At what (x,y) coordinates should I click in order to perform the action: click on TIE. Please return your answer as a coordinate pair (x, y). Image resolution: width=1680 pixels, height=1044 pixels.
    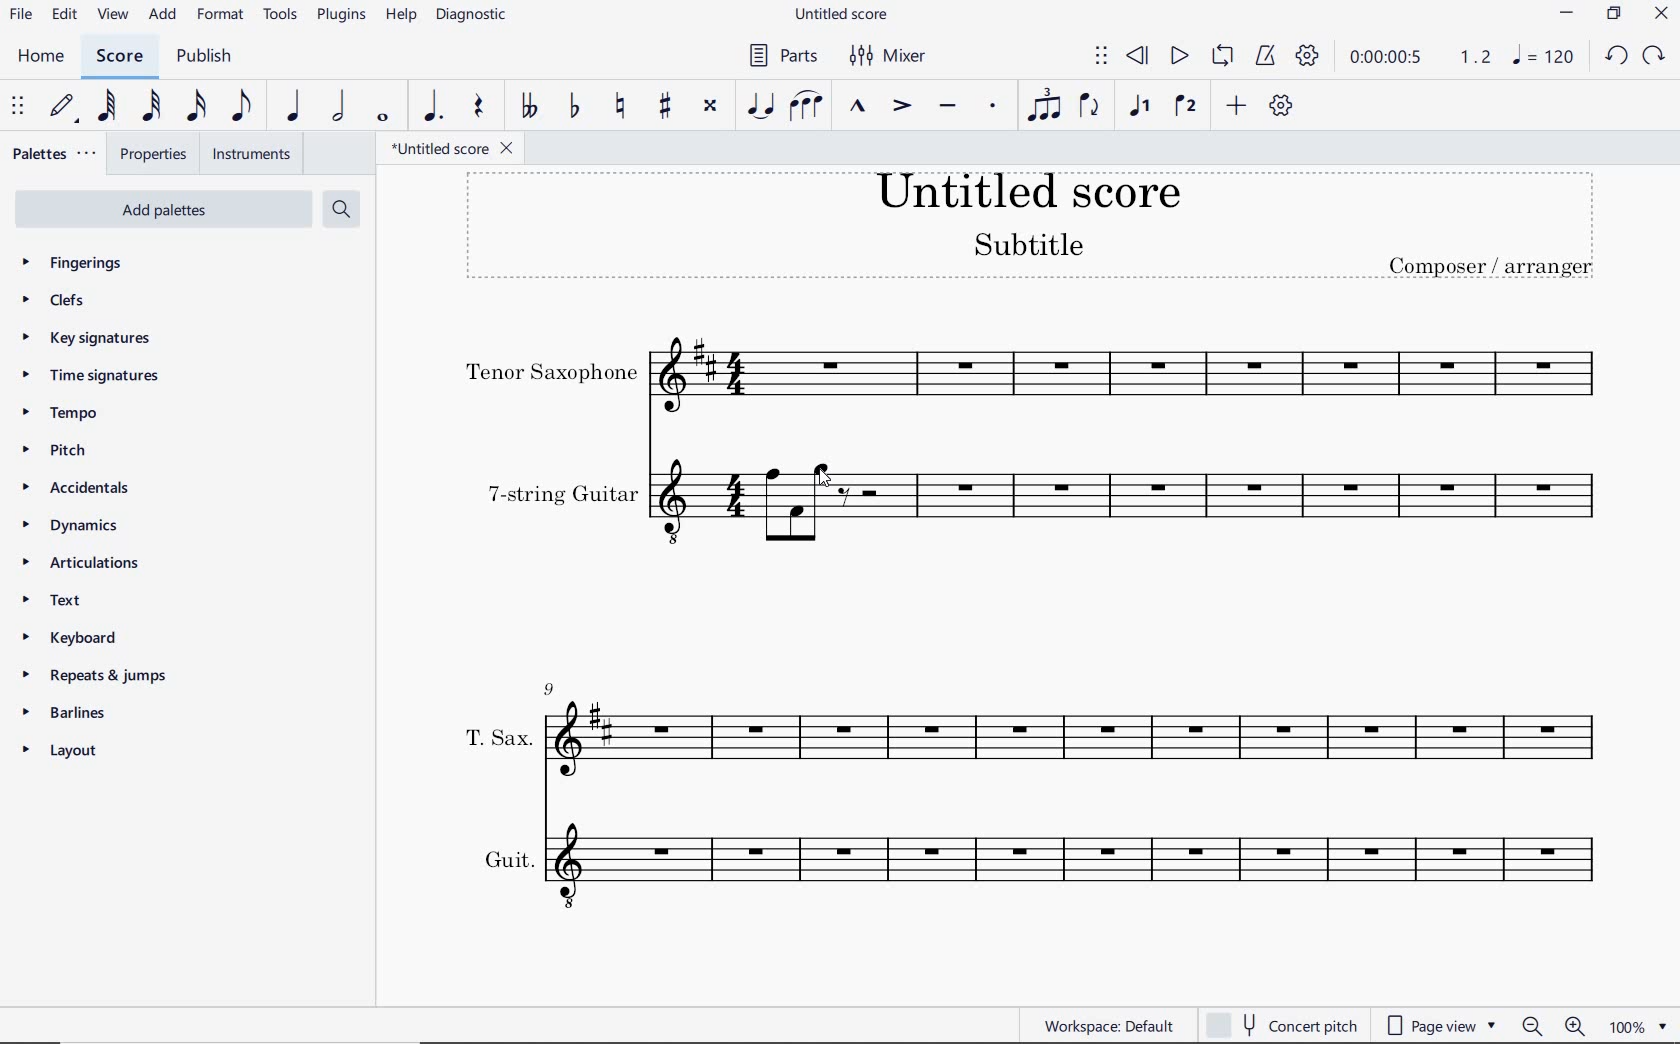
    Looking at the image, I should click on (759, 105).